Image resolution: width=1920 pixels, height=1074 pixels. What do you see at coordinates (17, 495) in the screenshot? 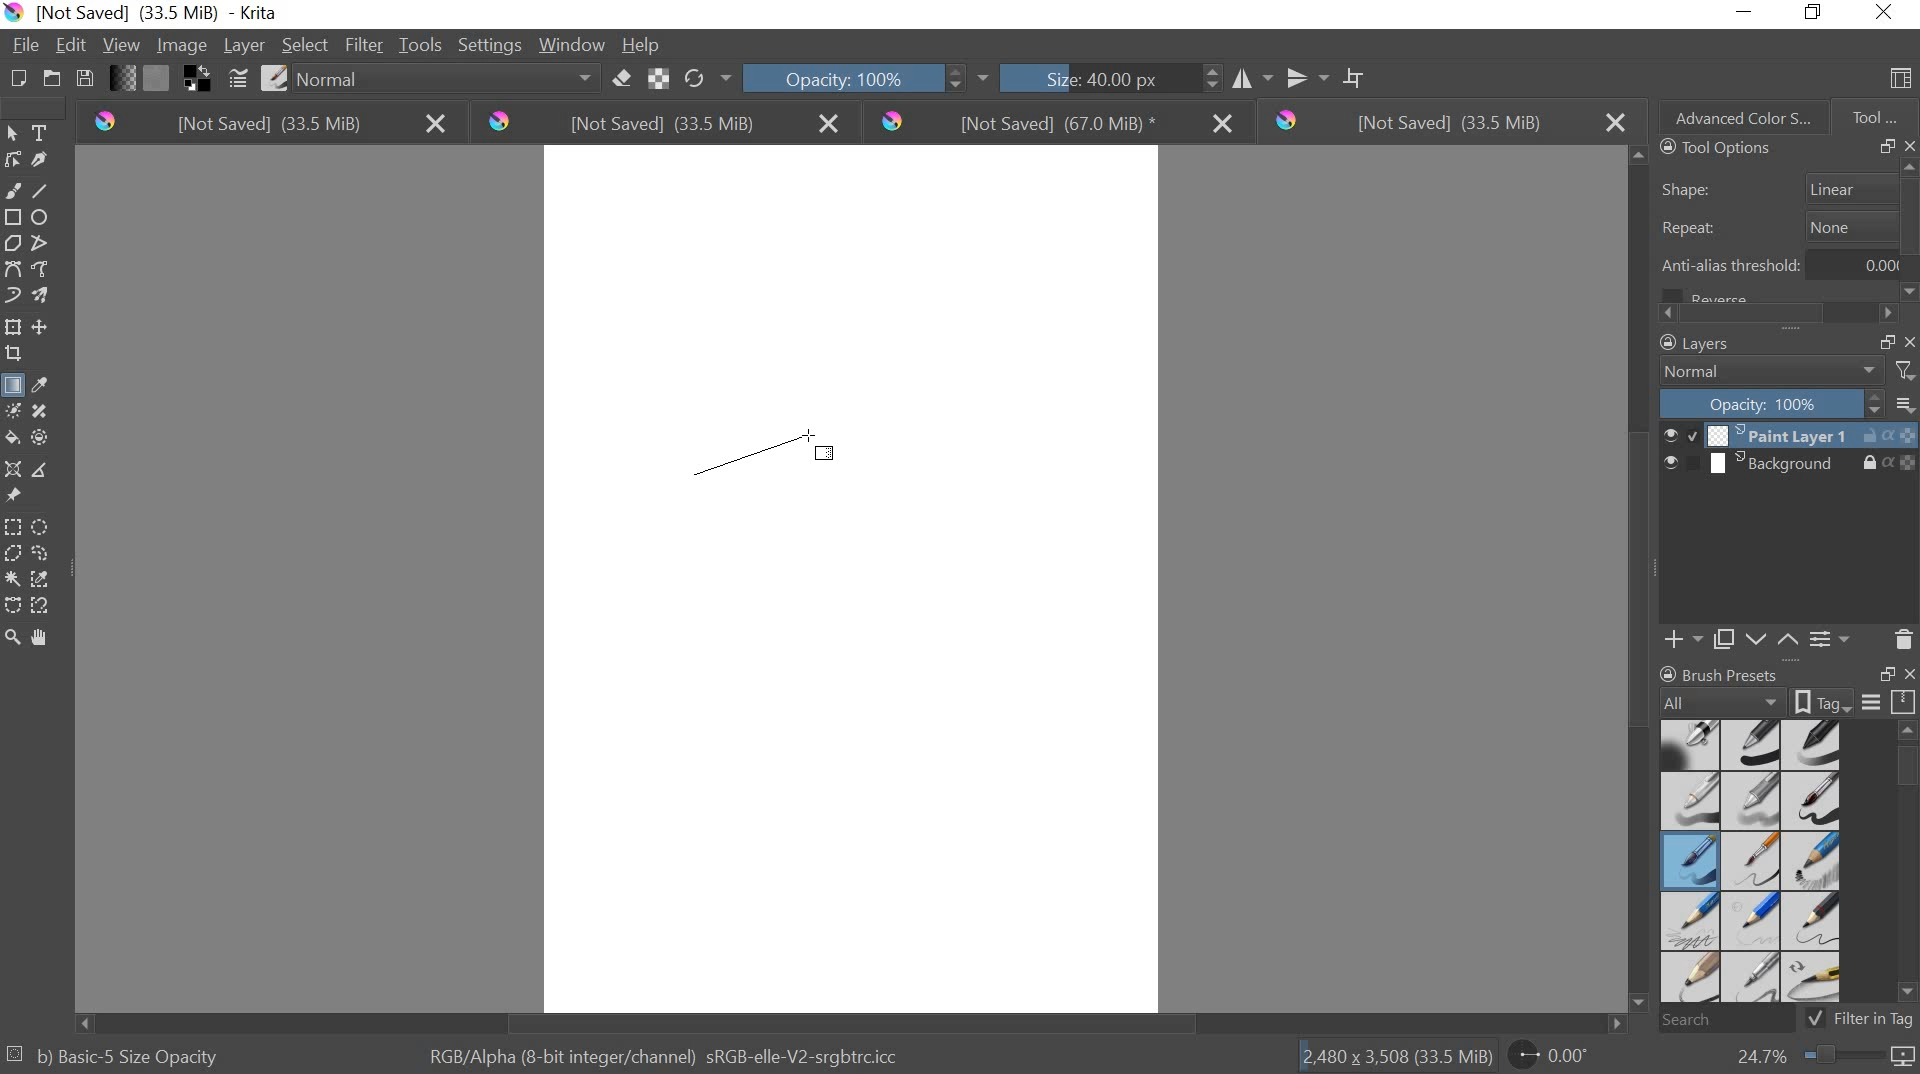
I see `reference images` at bounding box center [17, 495].